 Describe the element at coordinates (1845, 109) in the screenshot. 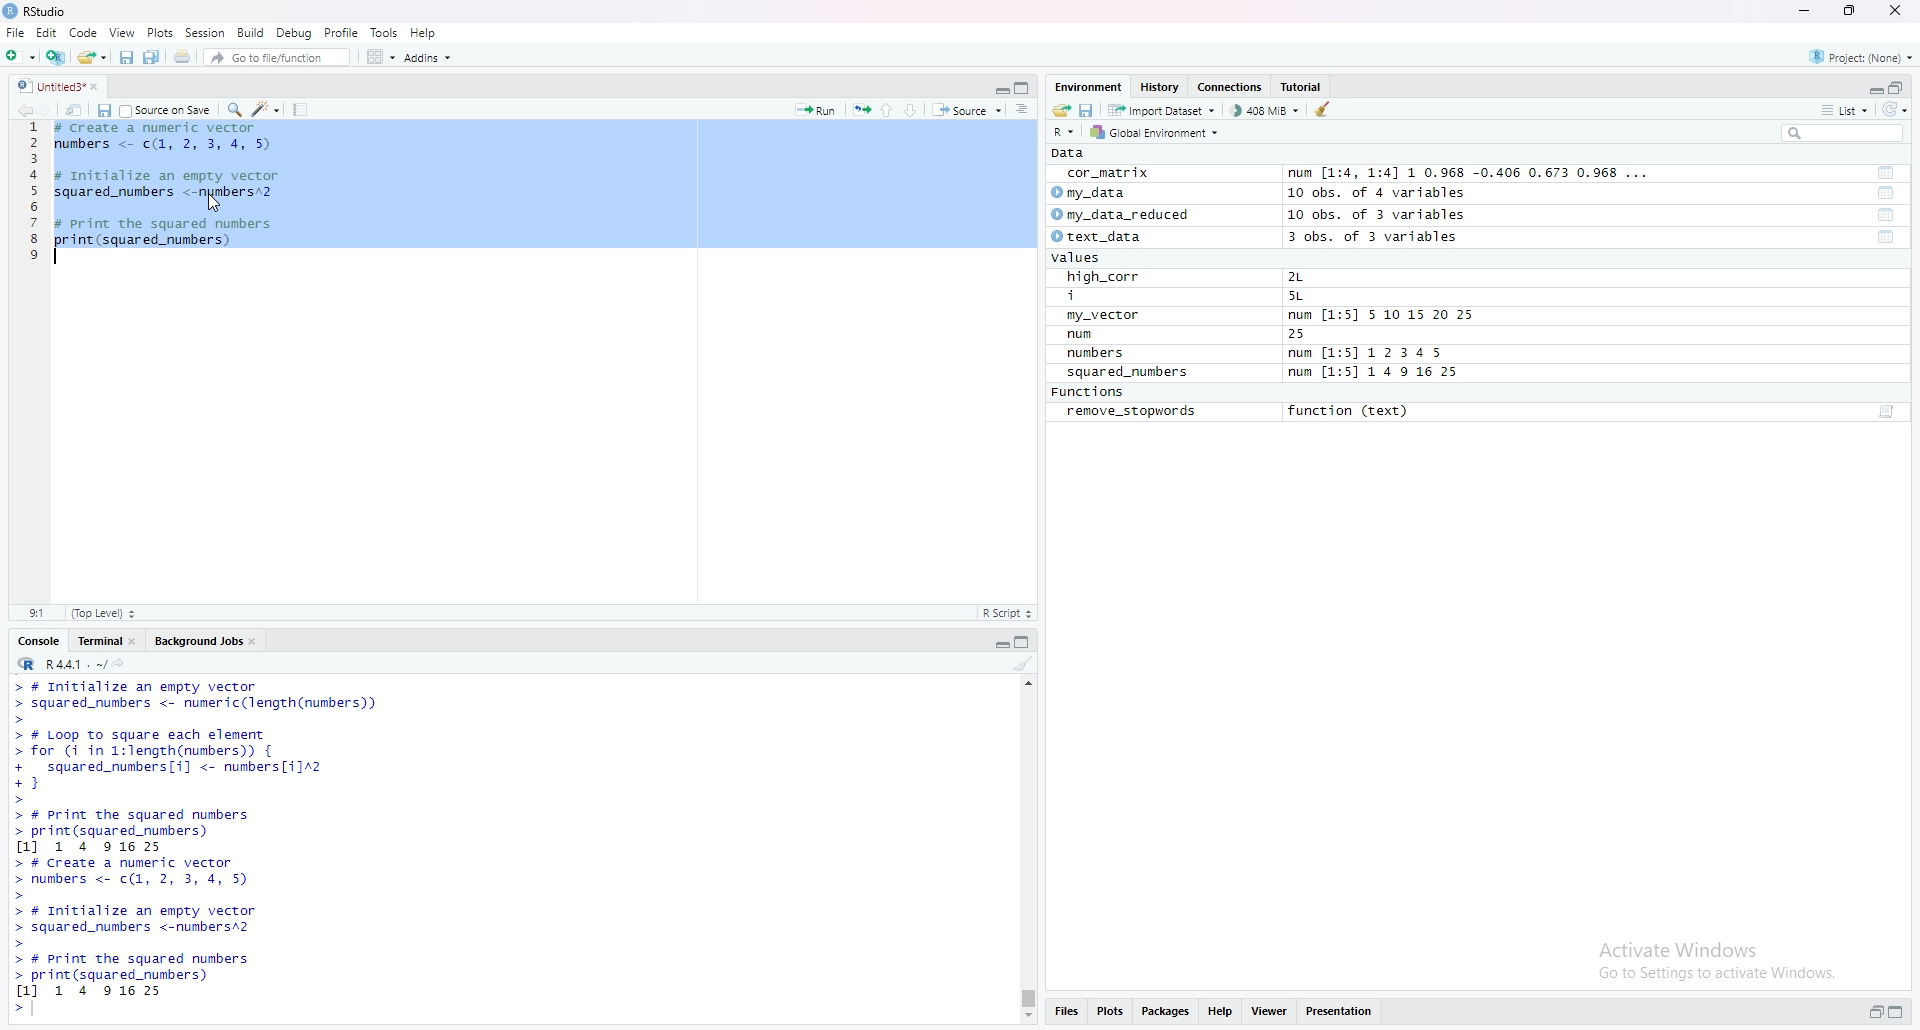

I see `List` at that location.